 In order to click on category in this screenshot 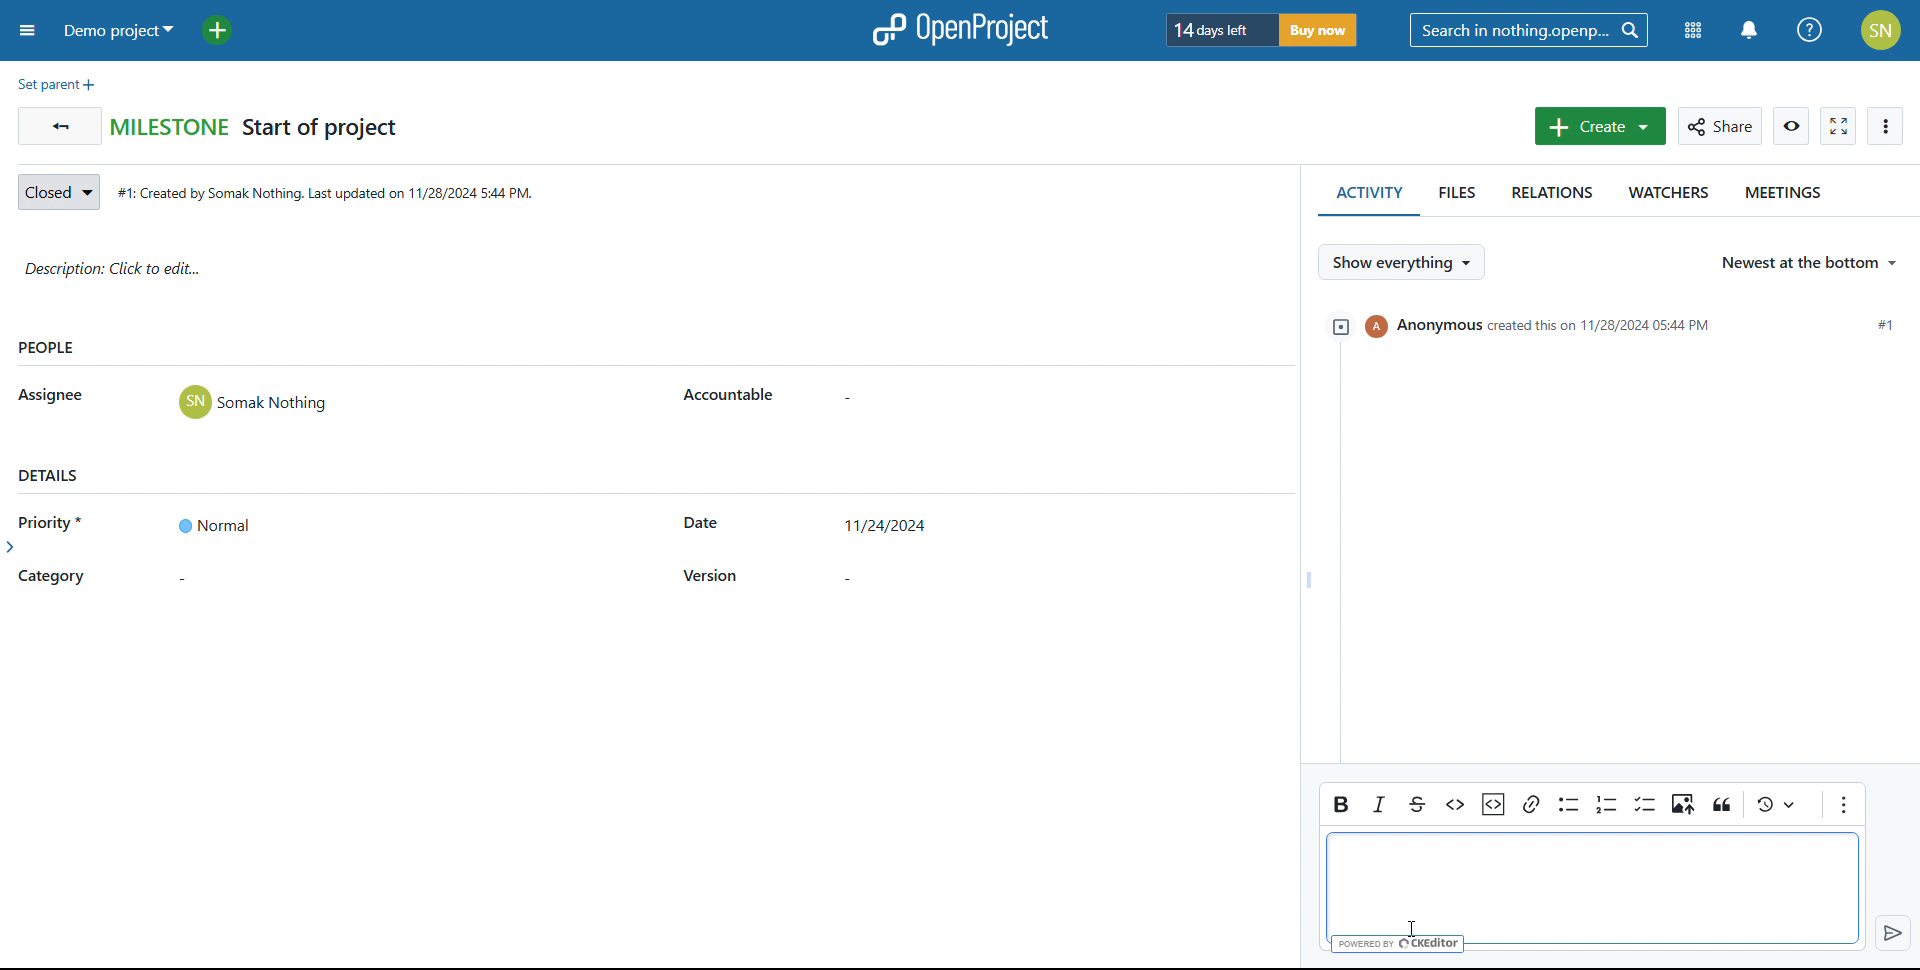, I will do `click(52, 578)`.